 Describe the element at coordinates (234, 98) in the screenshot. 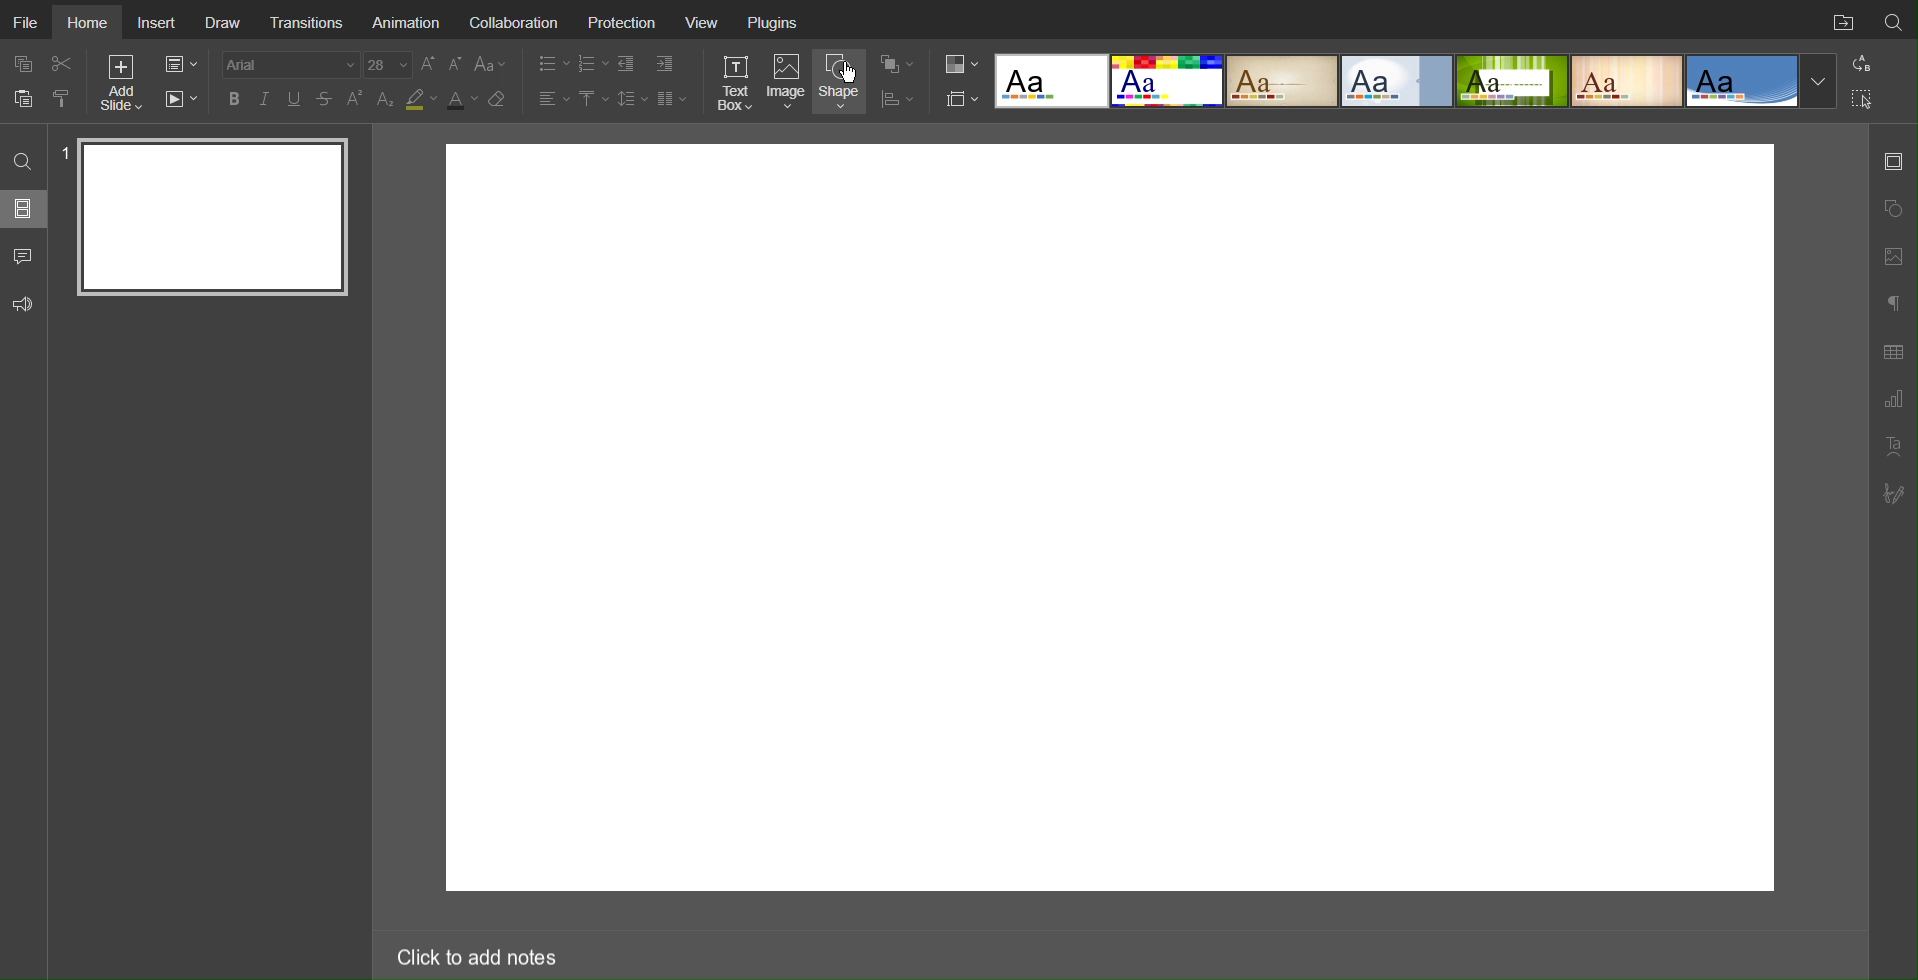

I see `Bold` at that location.